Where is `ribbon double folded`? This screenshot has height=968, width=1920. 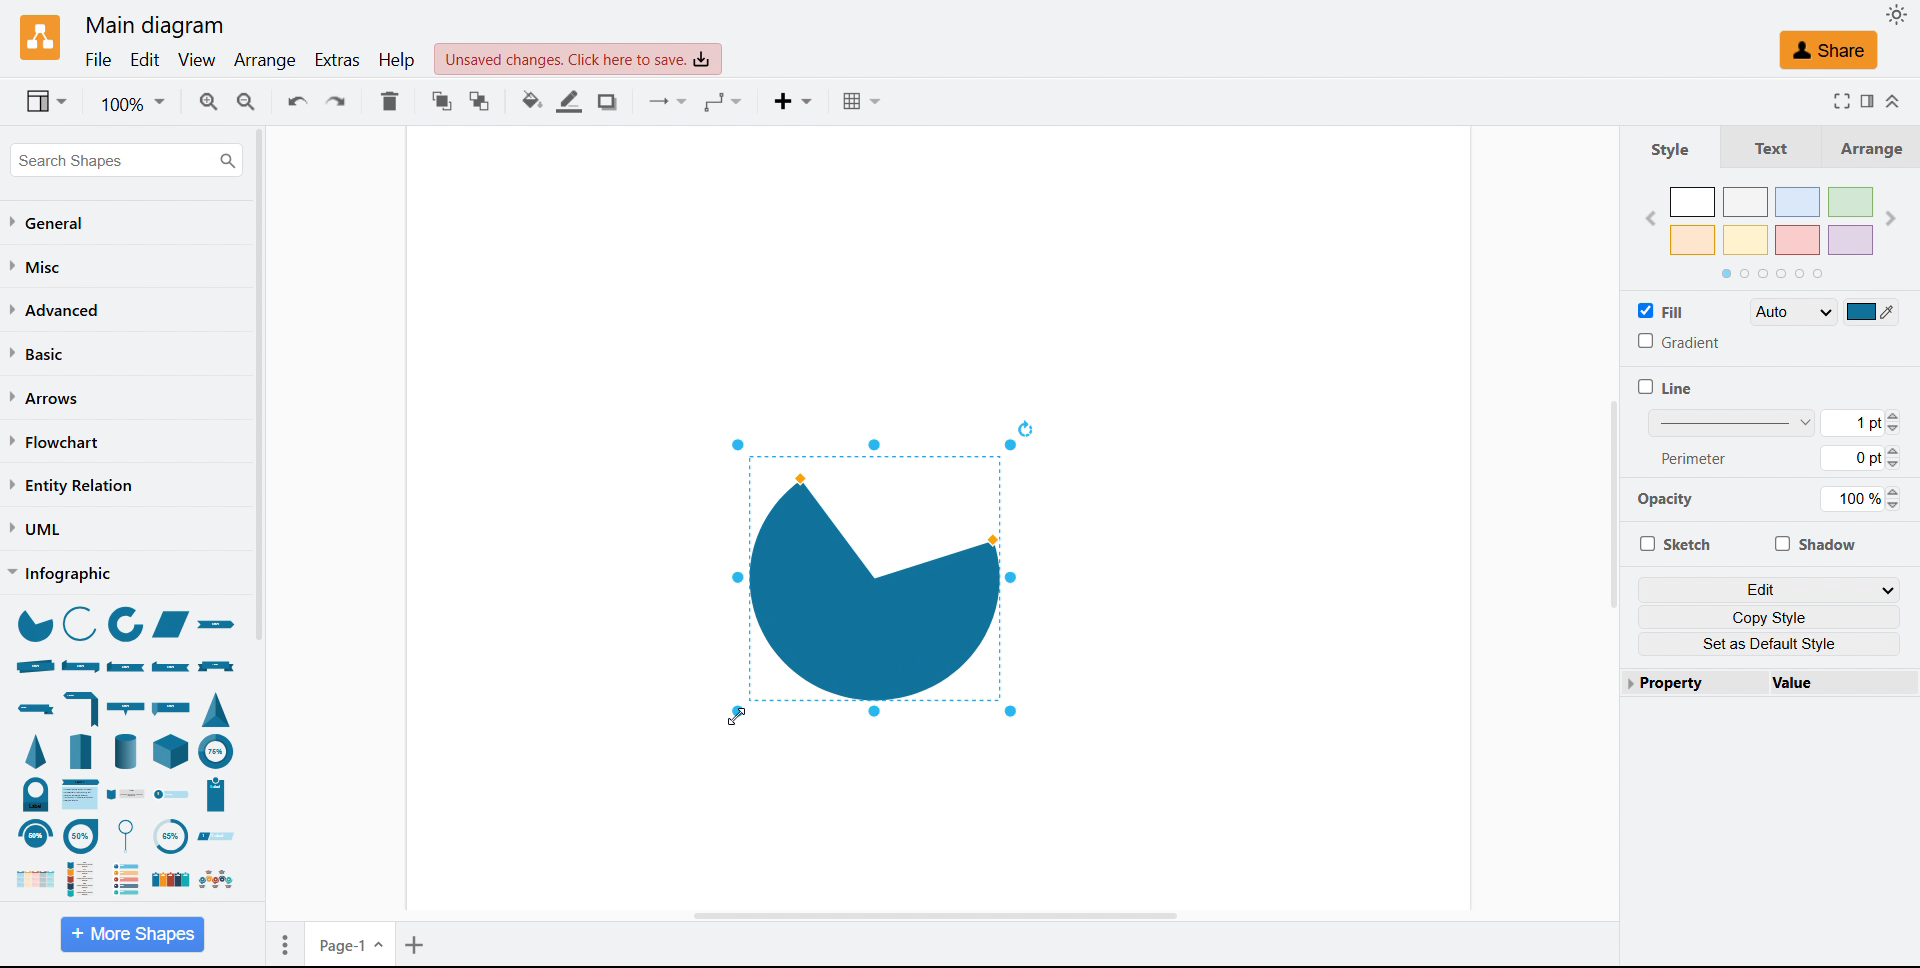 ribbon double folded is located at coordinates (79, 665).